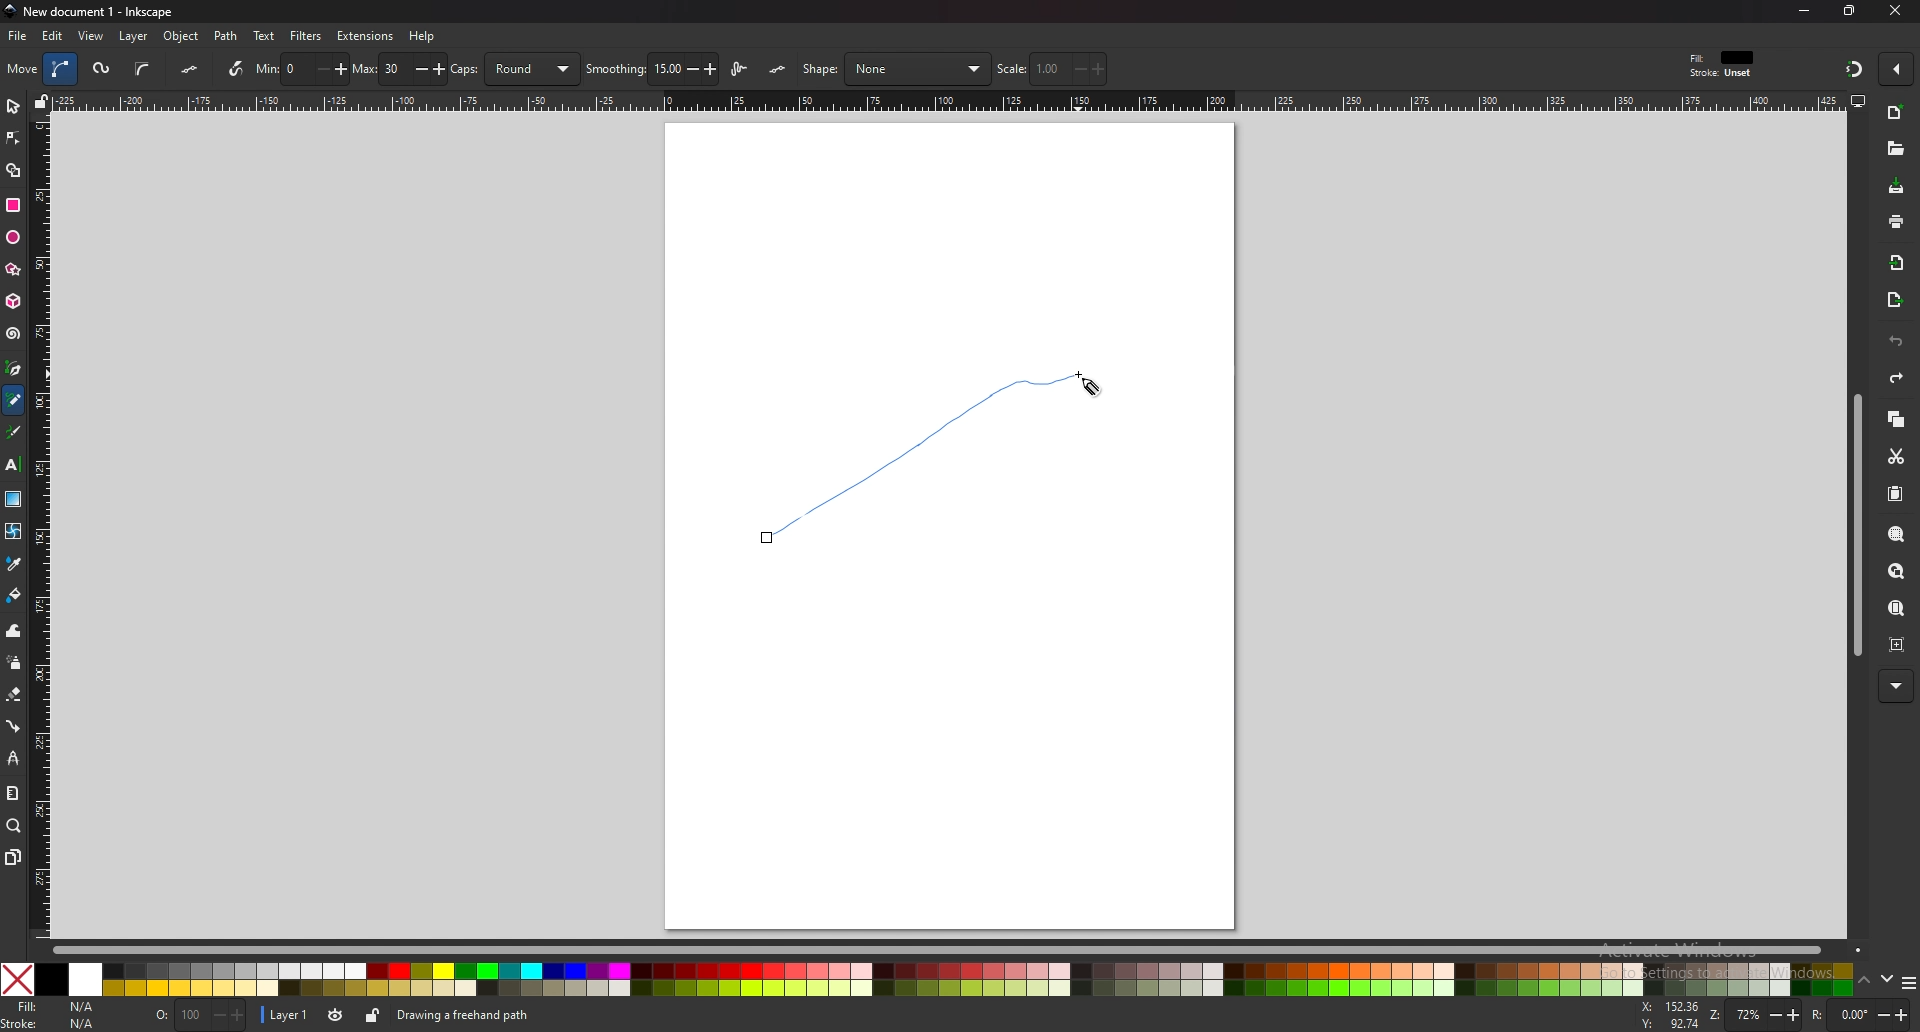 The image size is (1920, 1032). What do you see at coordinates (15, 138) in the screenshot?
I see `node` at bounding box center [15, 138].